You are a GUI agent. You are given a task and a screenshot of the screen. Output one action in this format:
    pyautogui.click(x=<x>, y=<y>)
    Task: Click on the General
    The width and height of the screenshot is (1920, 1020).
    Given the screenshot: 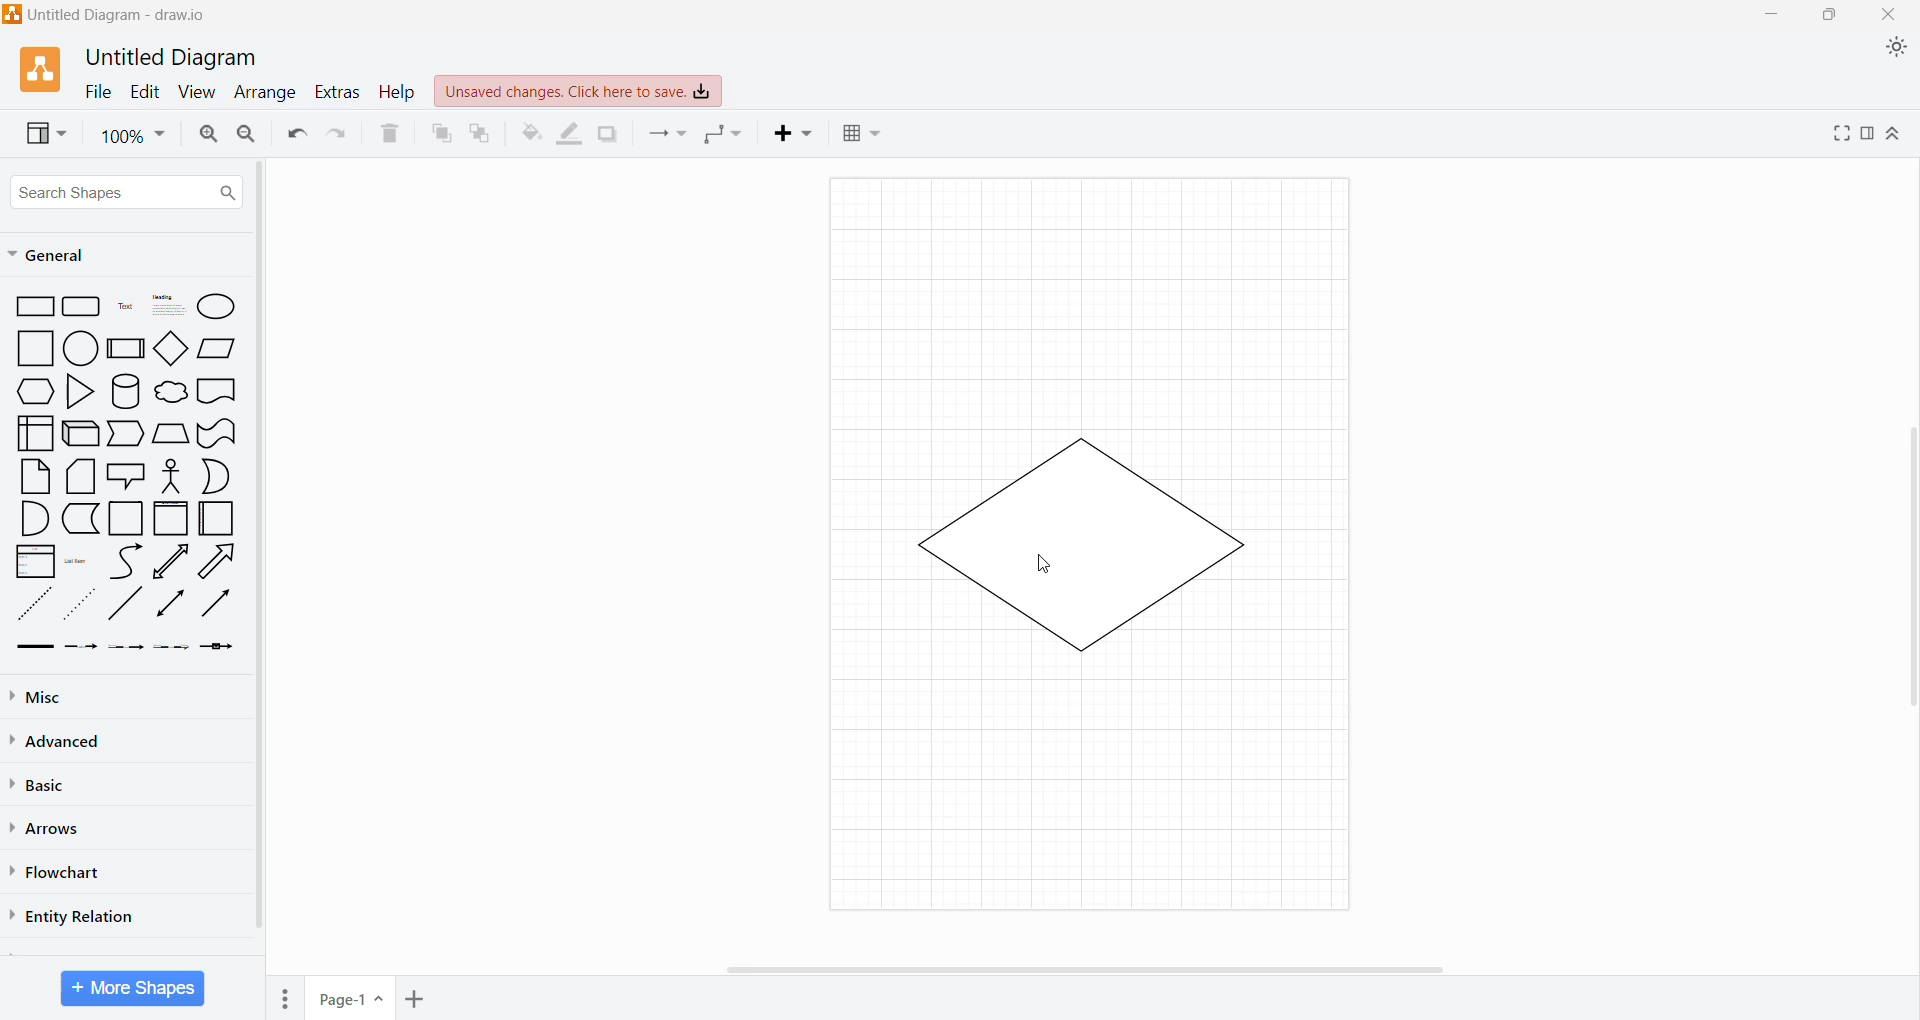 What is the action you would take?
    pyautogui.click(x=58, y=256)
    